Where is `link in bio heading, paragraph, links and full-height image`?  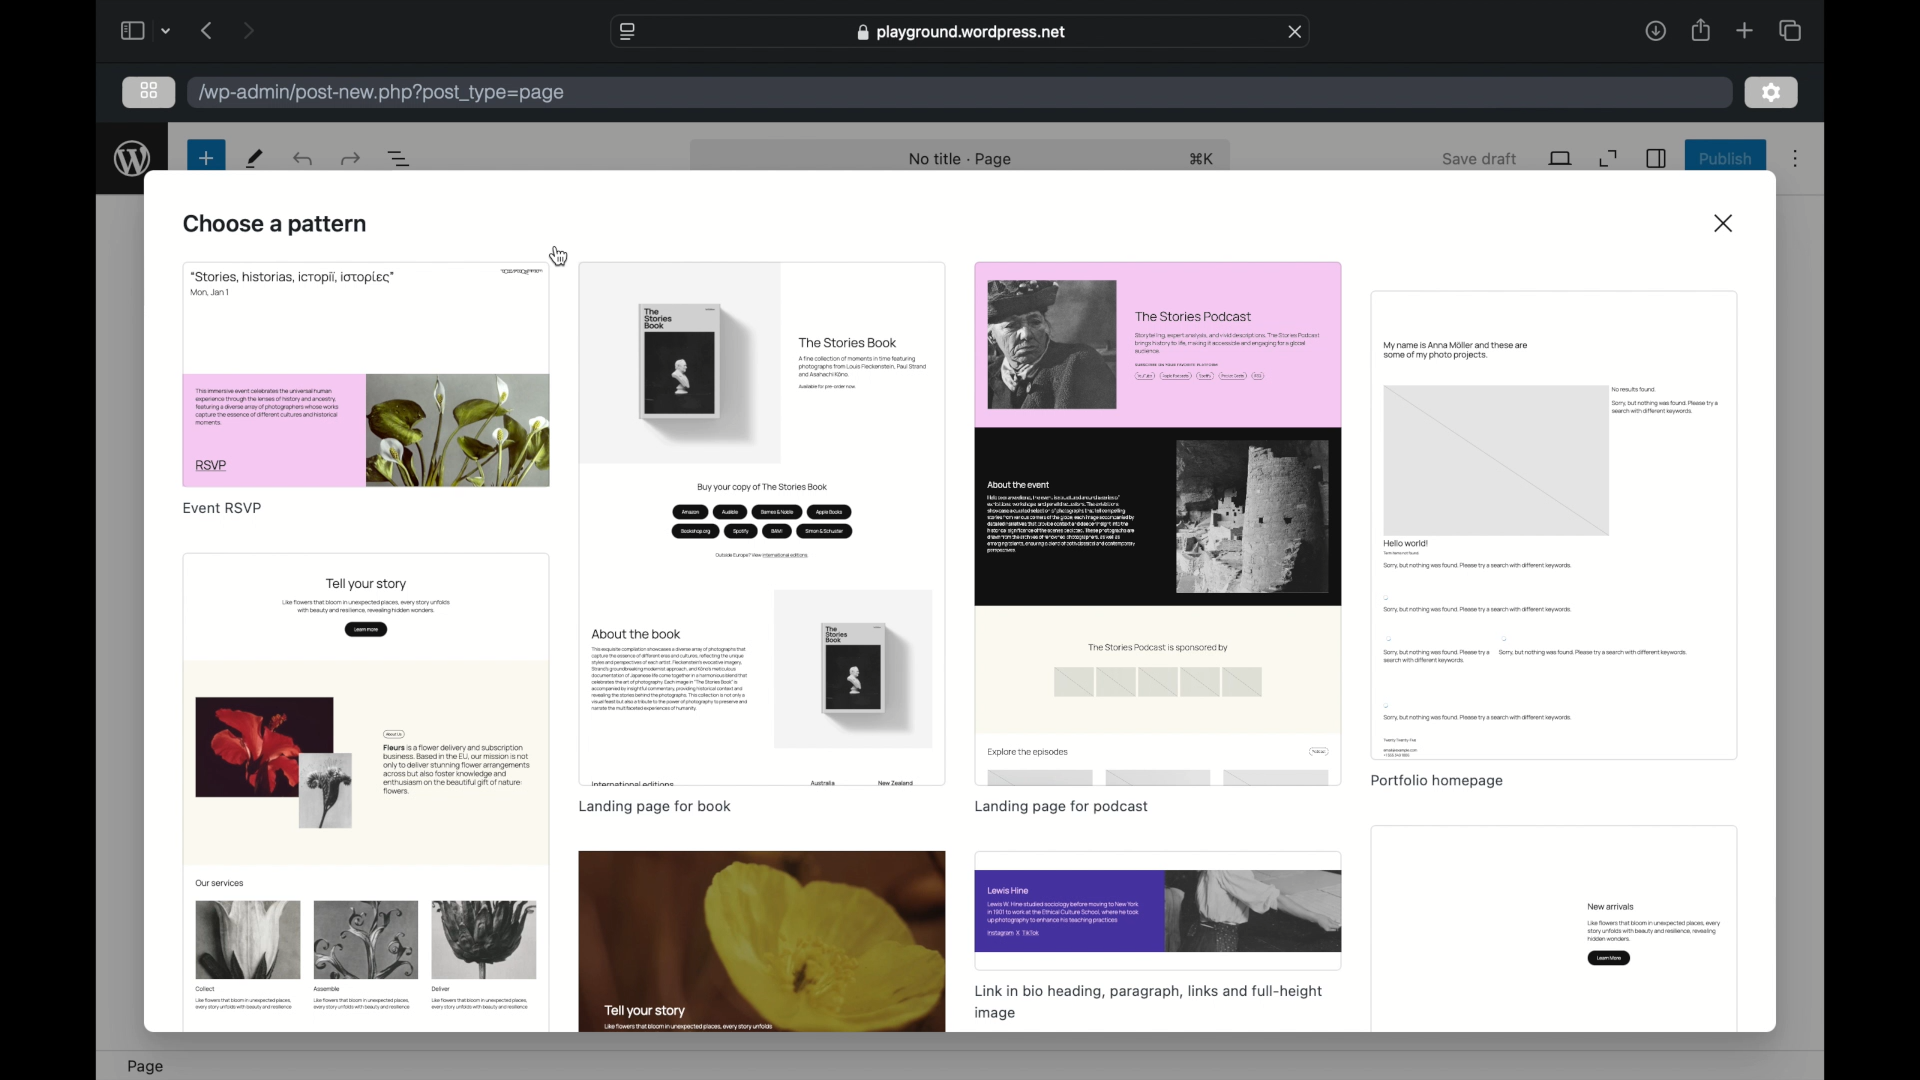
link in bio heading, paragraph, links and full-height image is located at coordinates (1148, 1003).